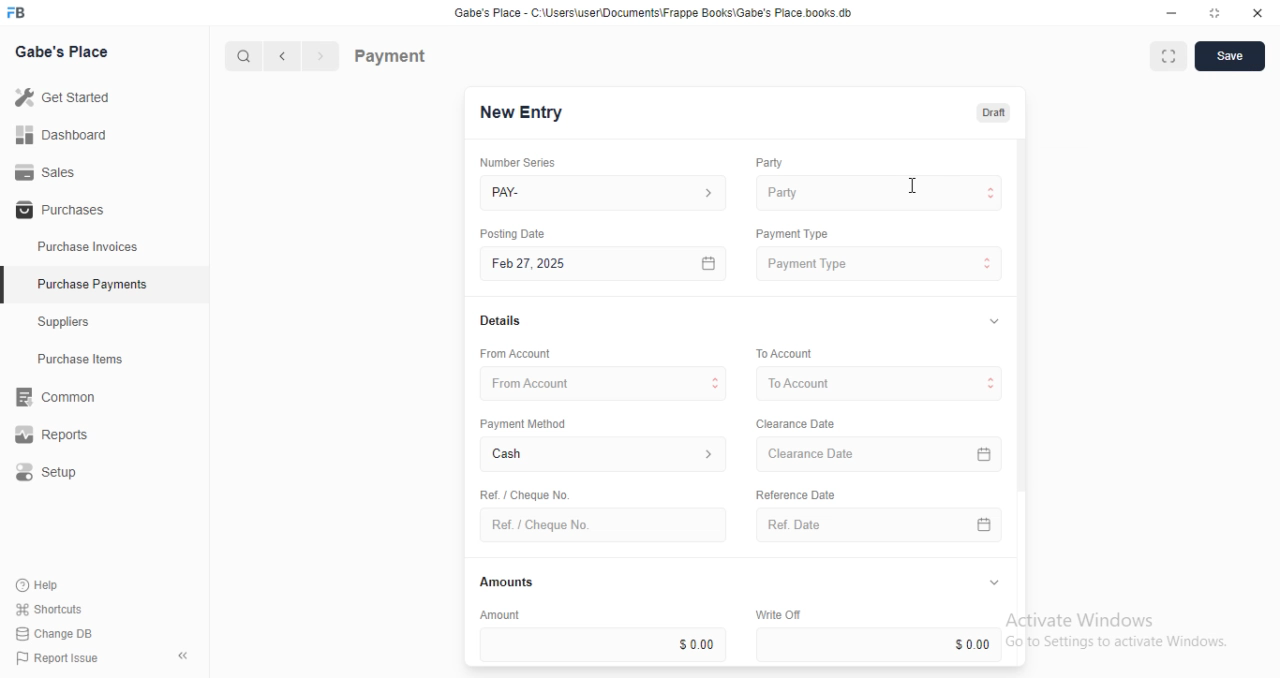  What do you see at coordinates (91, 284) in the screenshot?
I see `Purchase Payments` at bounding box center [91, 284].